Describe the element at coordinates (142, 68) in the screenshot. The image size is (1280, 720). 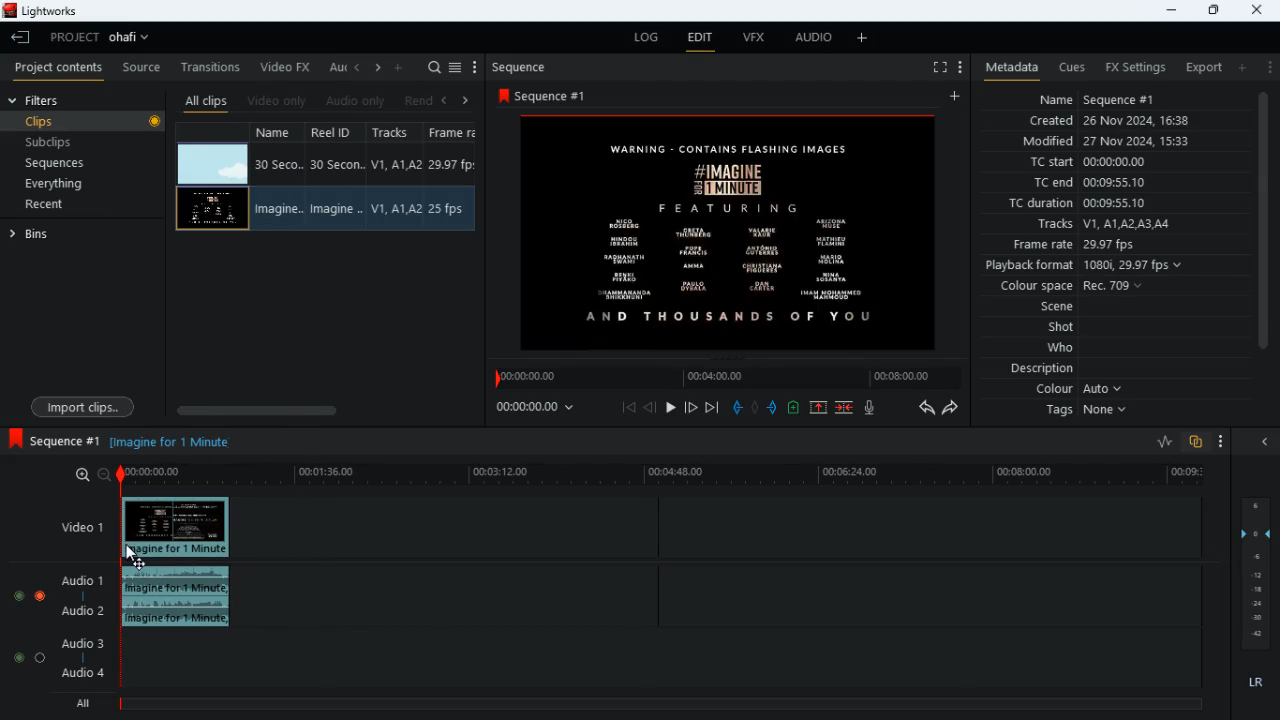
I see `source` at that location.